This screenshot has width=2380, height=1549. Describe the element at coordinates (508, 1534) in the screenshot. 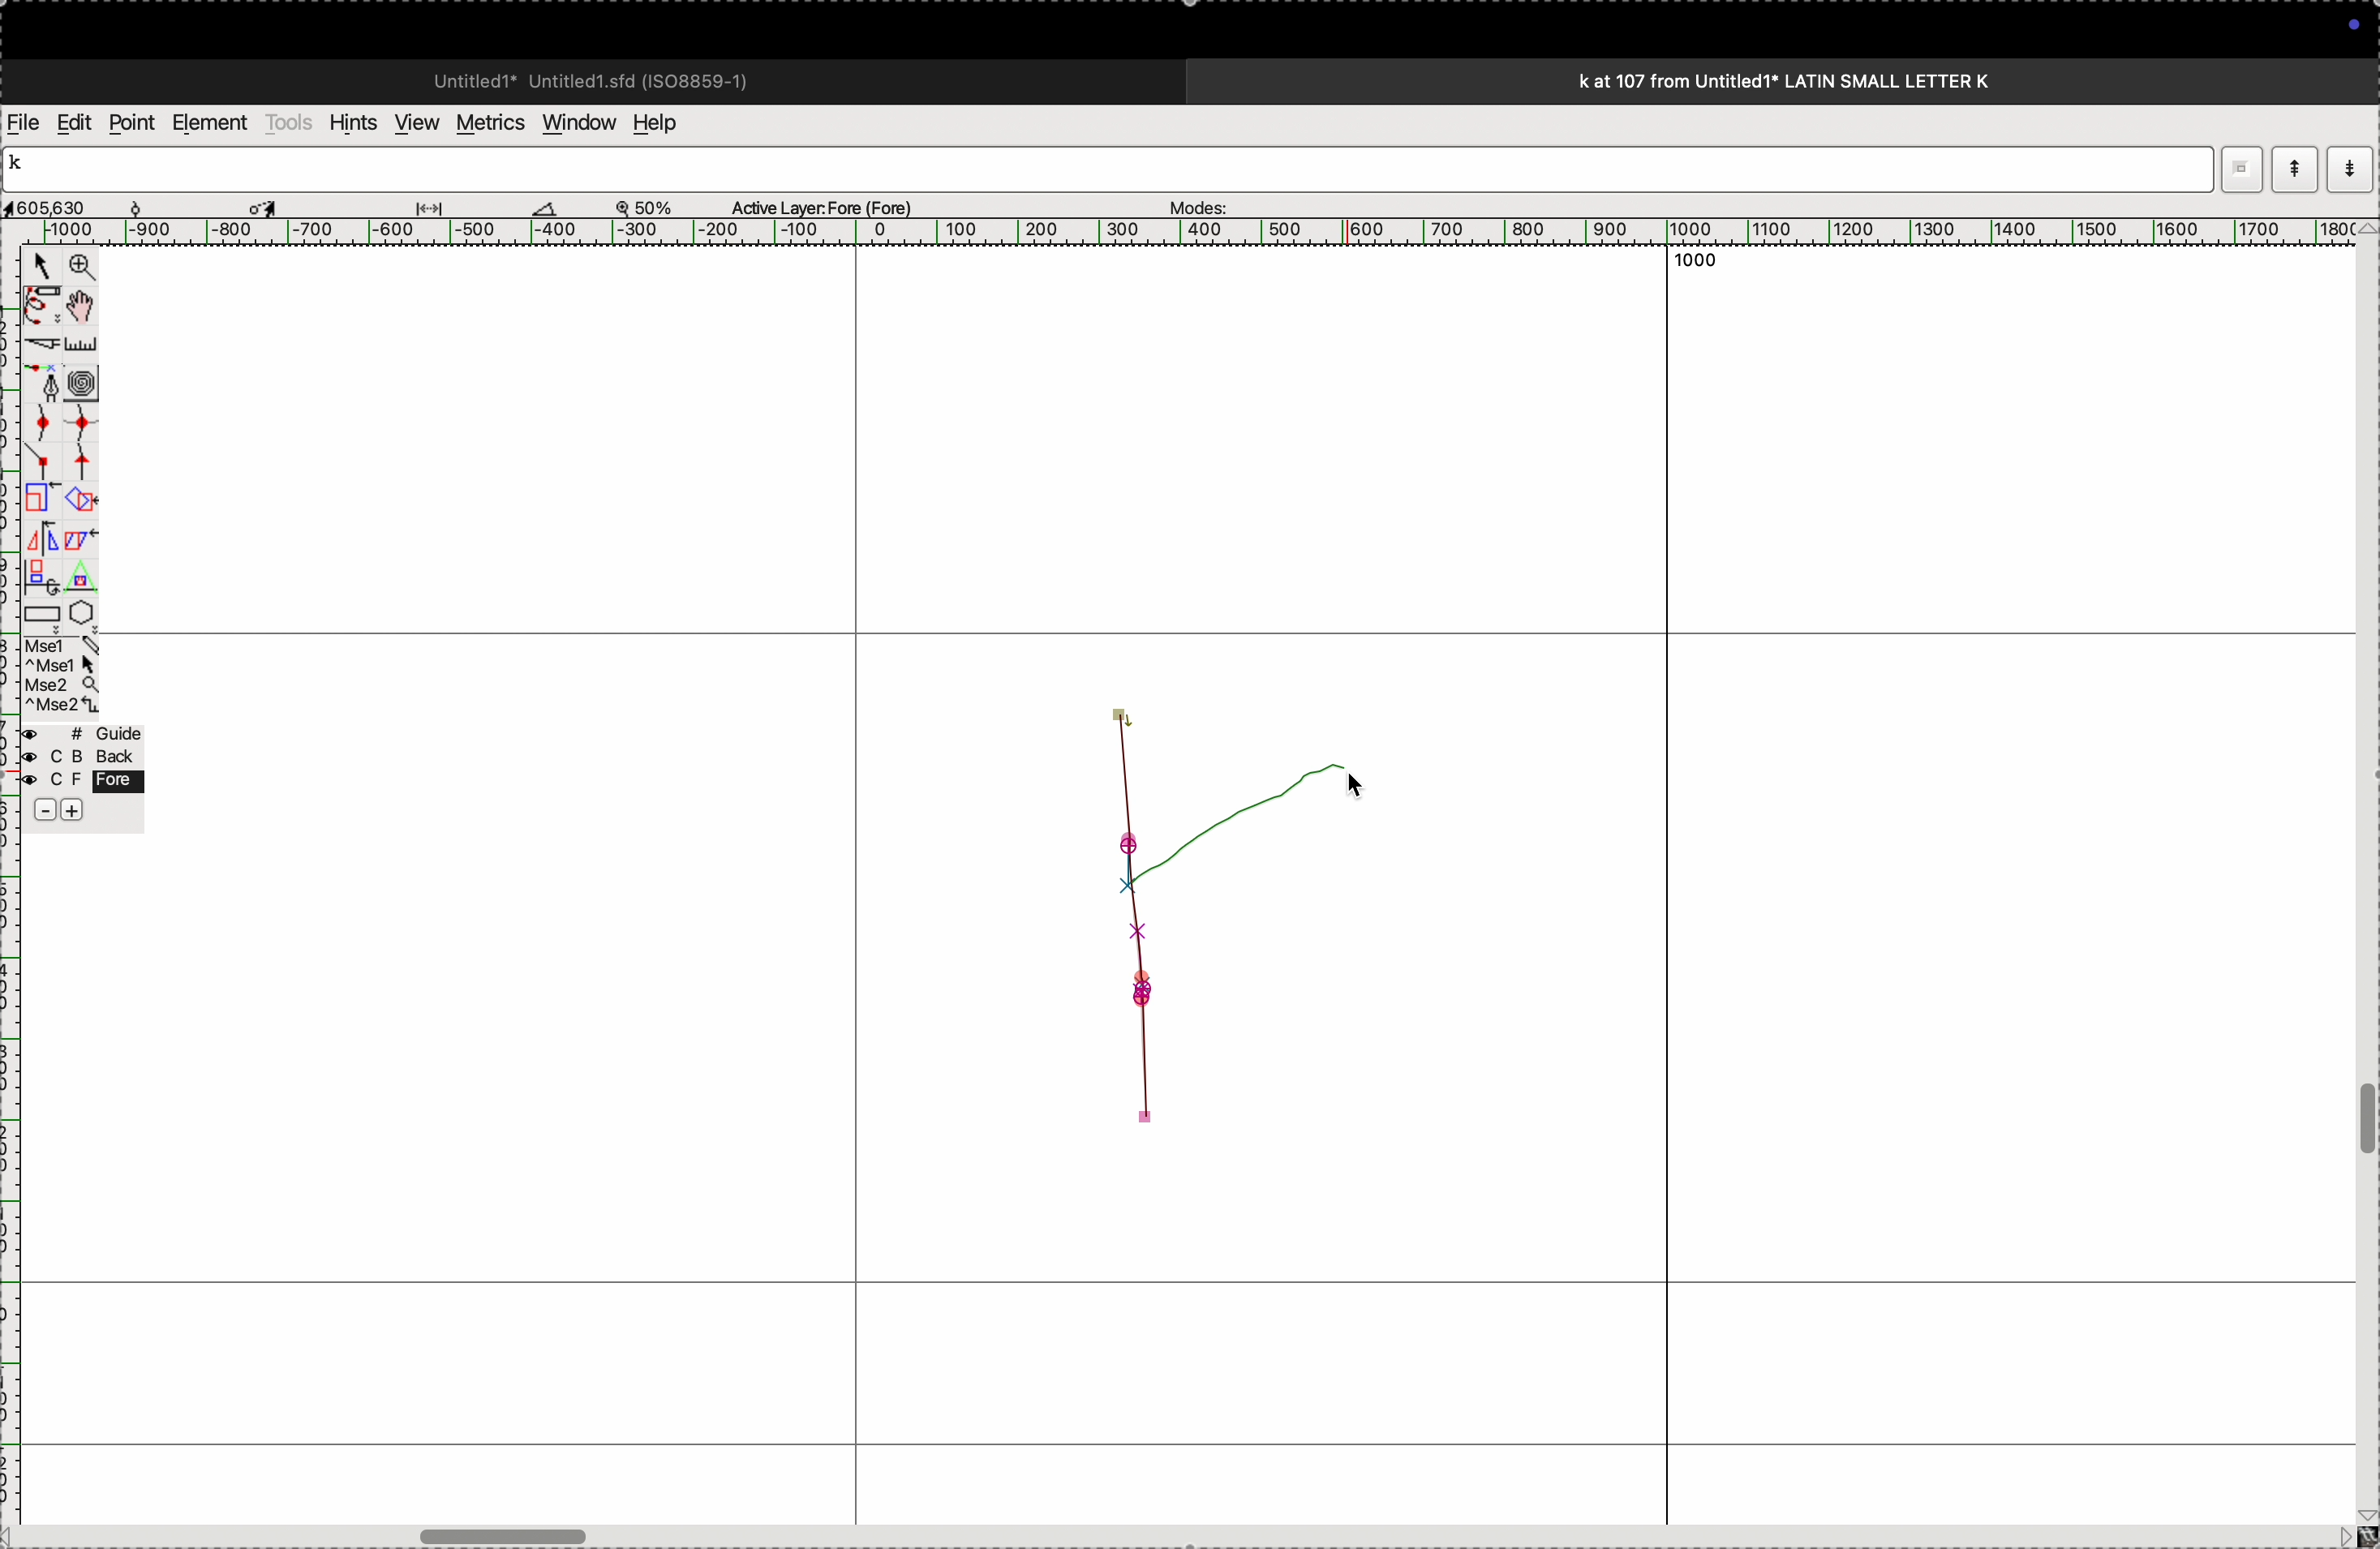

I see `toggle screen` at that location.